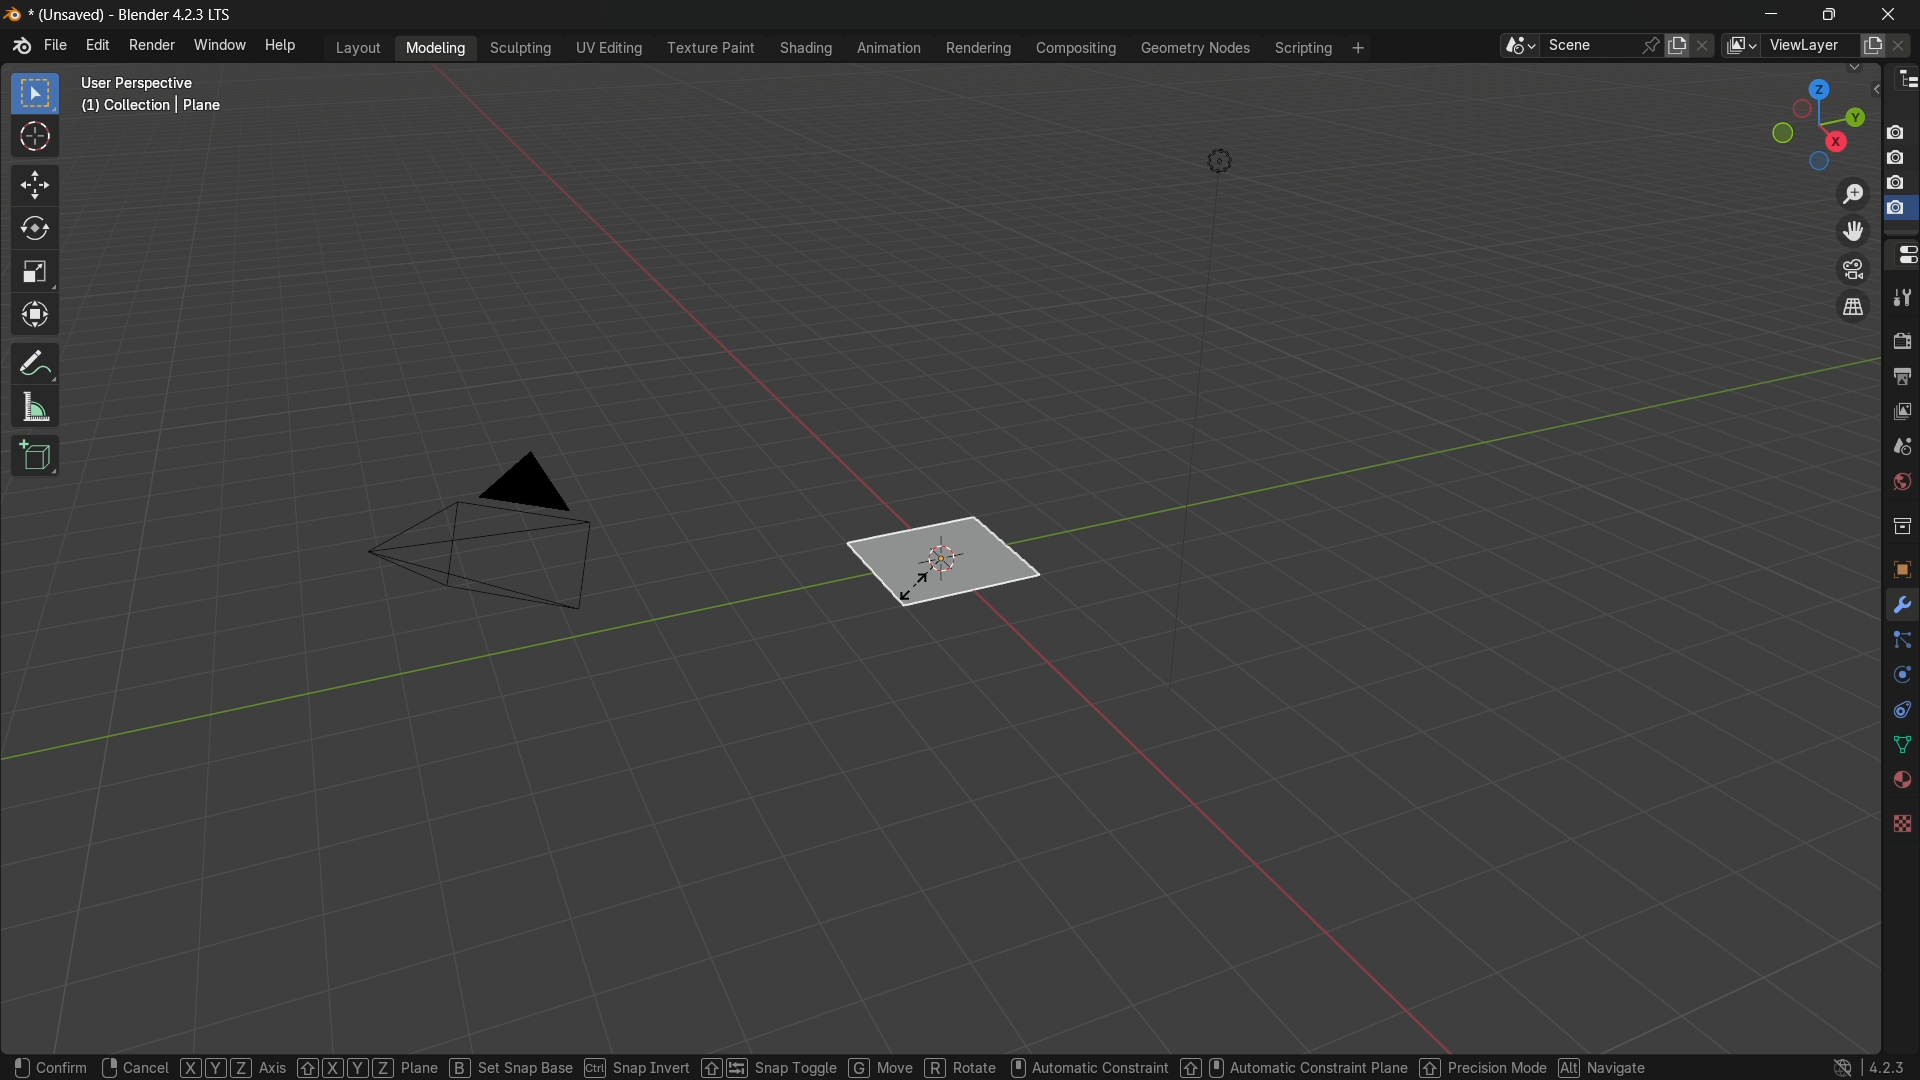 The height and width of the screenshot is (1080, 1920). What do you see at coordinates (36, 275) in the screenshot?
I see `scale` at bounding box center [36, 275].